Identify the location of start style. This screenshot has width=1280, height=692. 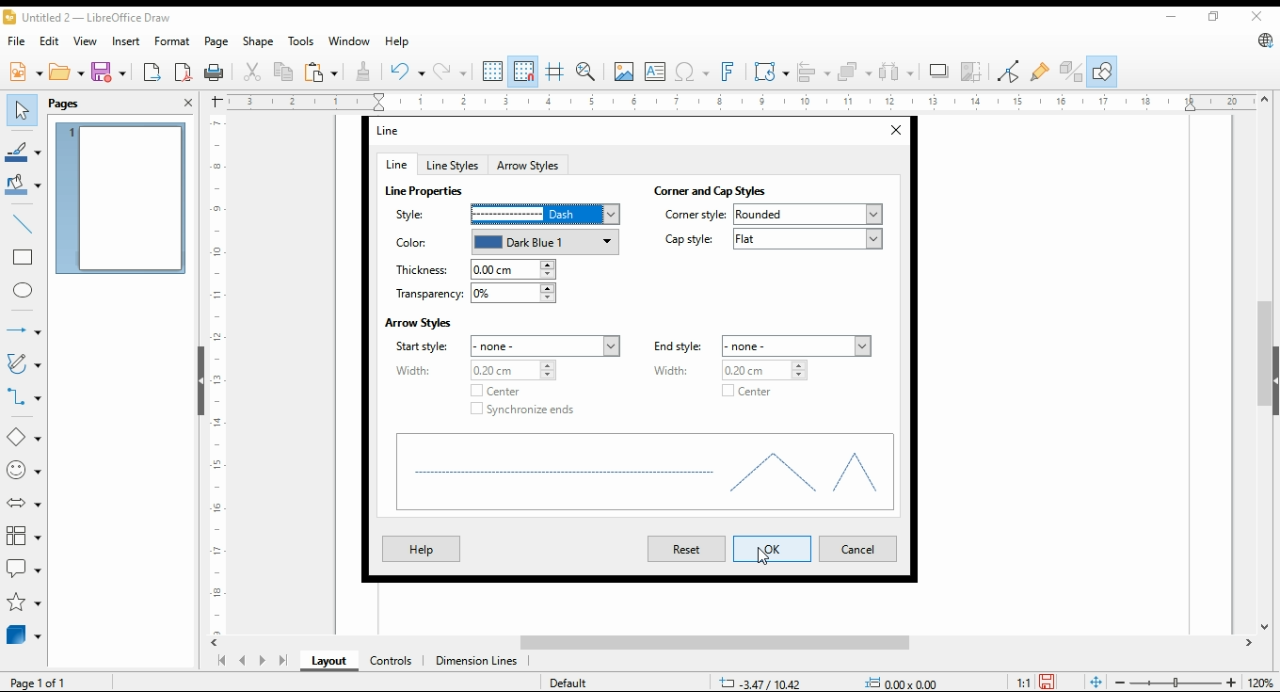
(510, 346).